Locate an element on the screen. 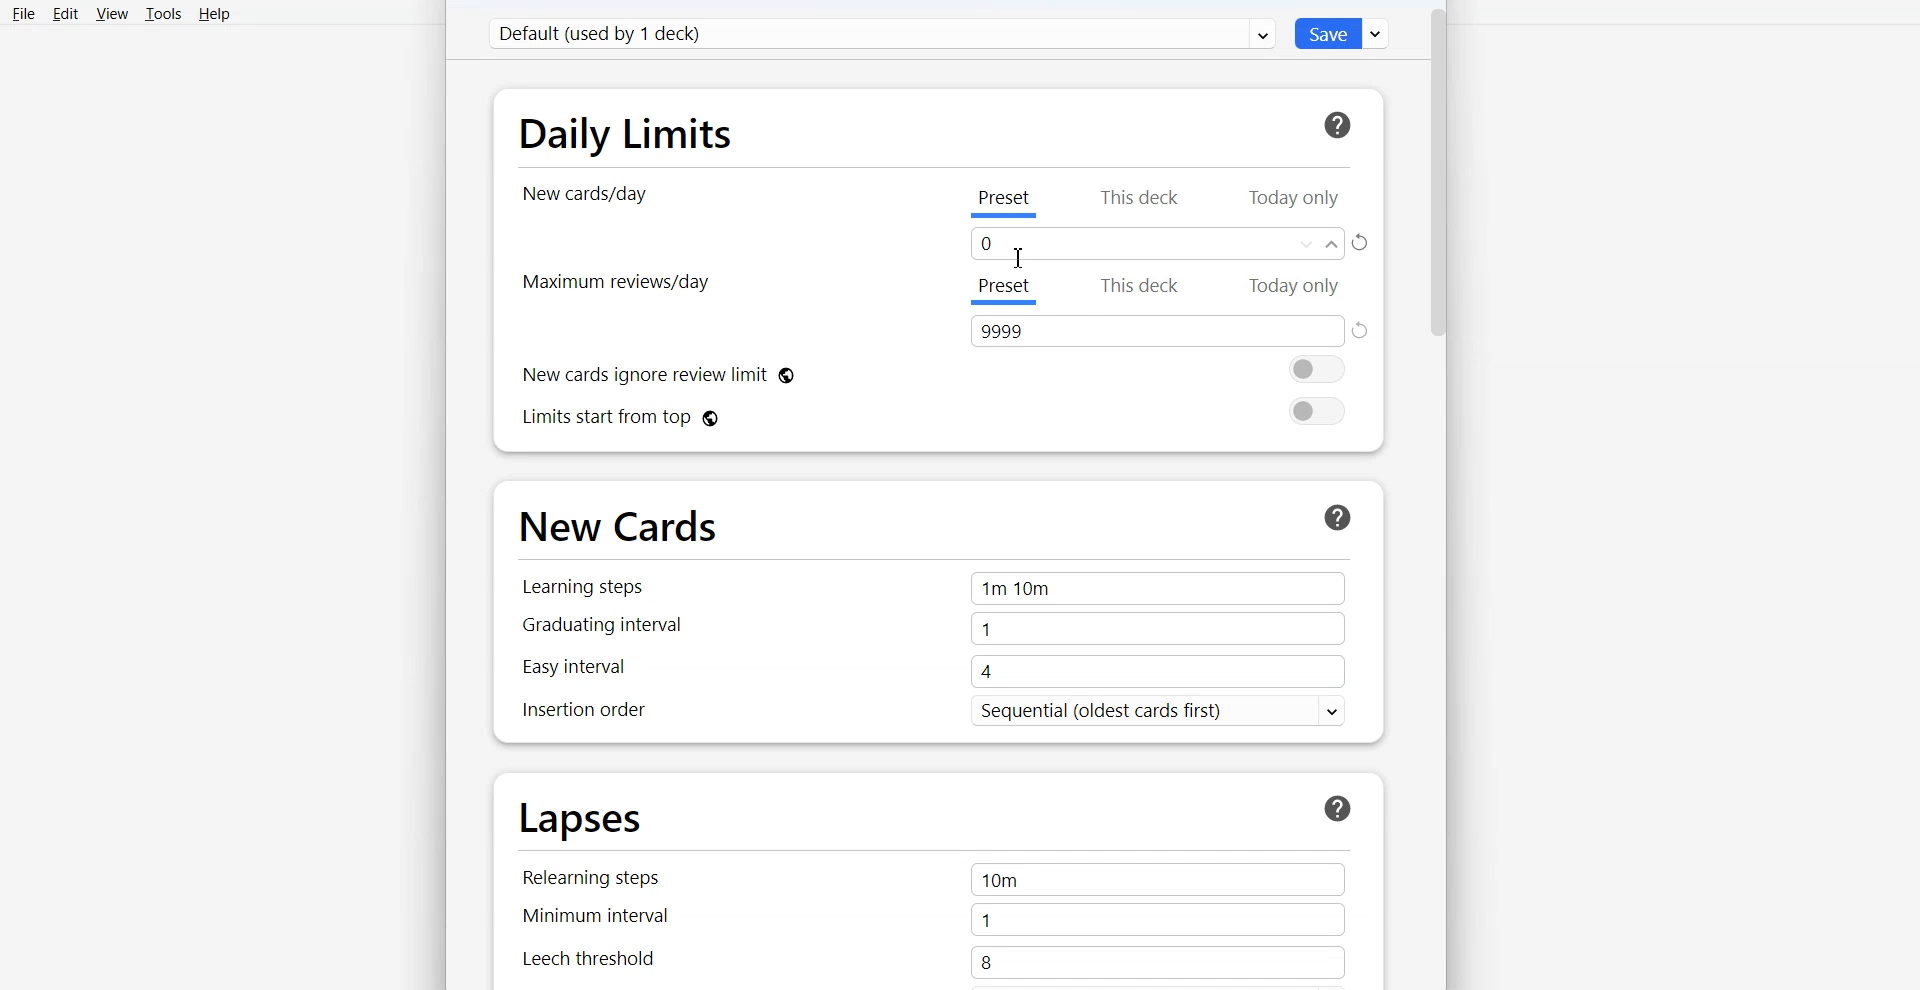 The height and width of the screenshot is (990, 1920). Sequential (oldest cards first) v is located at coordinates (1154, 712).